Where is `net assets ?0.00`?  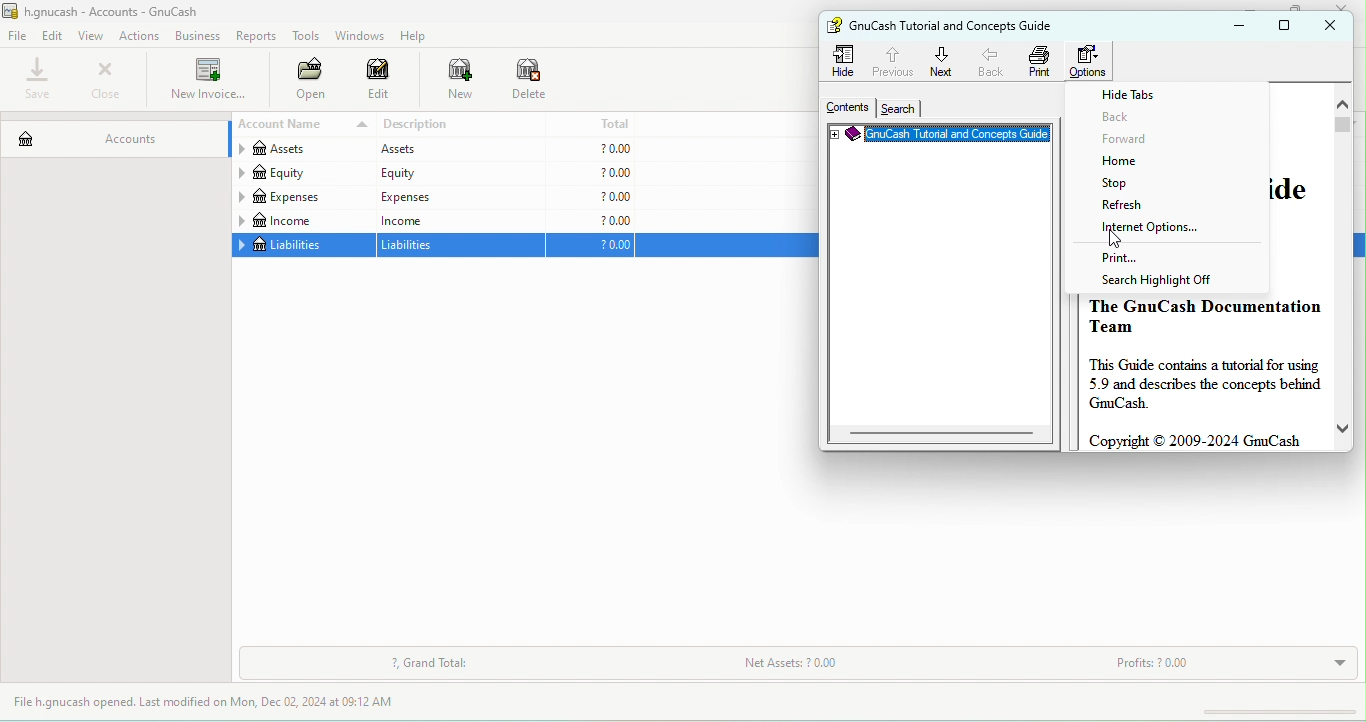
net assets ?0.00 is located at coordinates (853, 666).